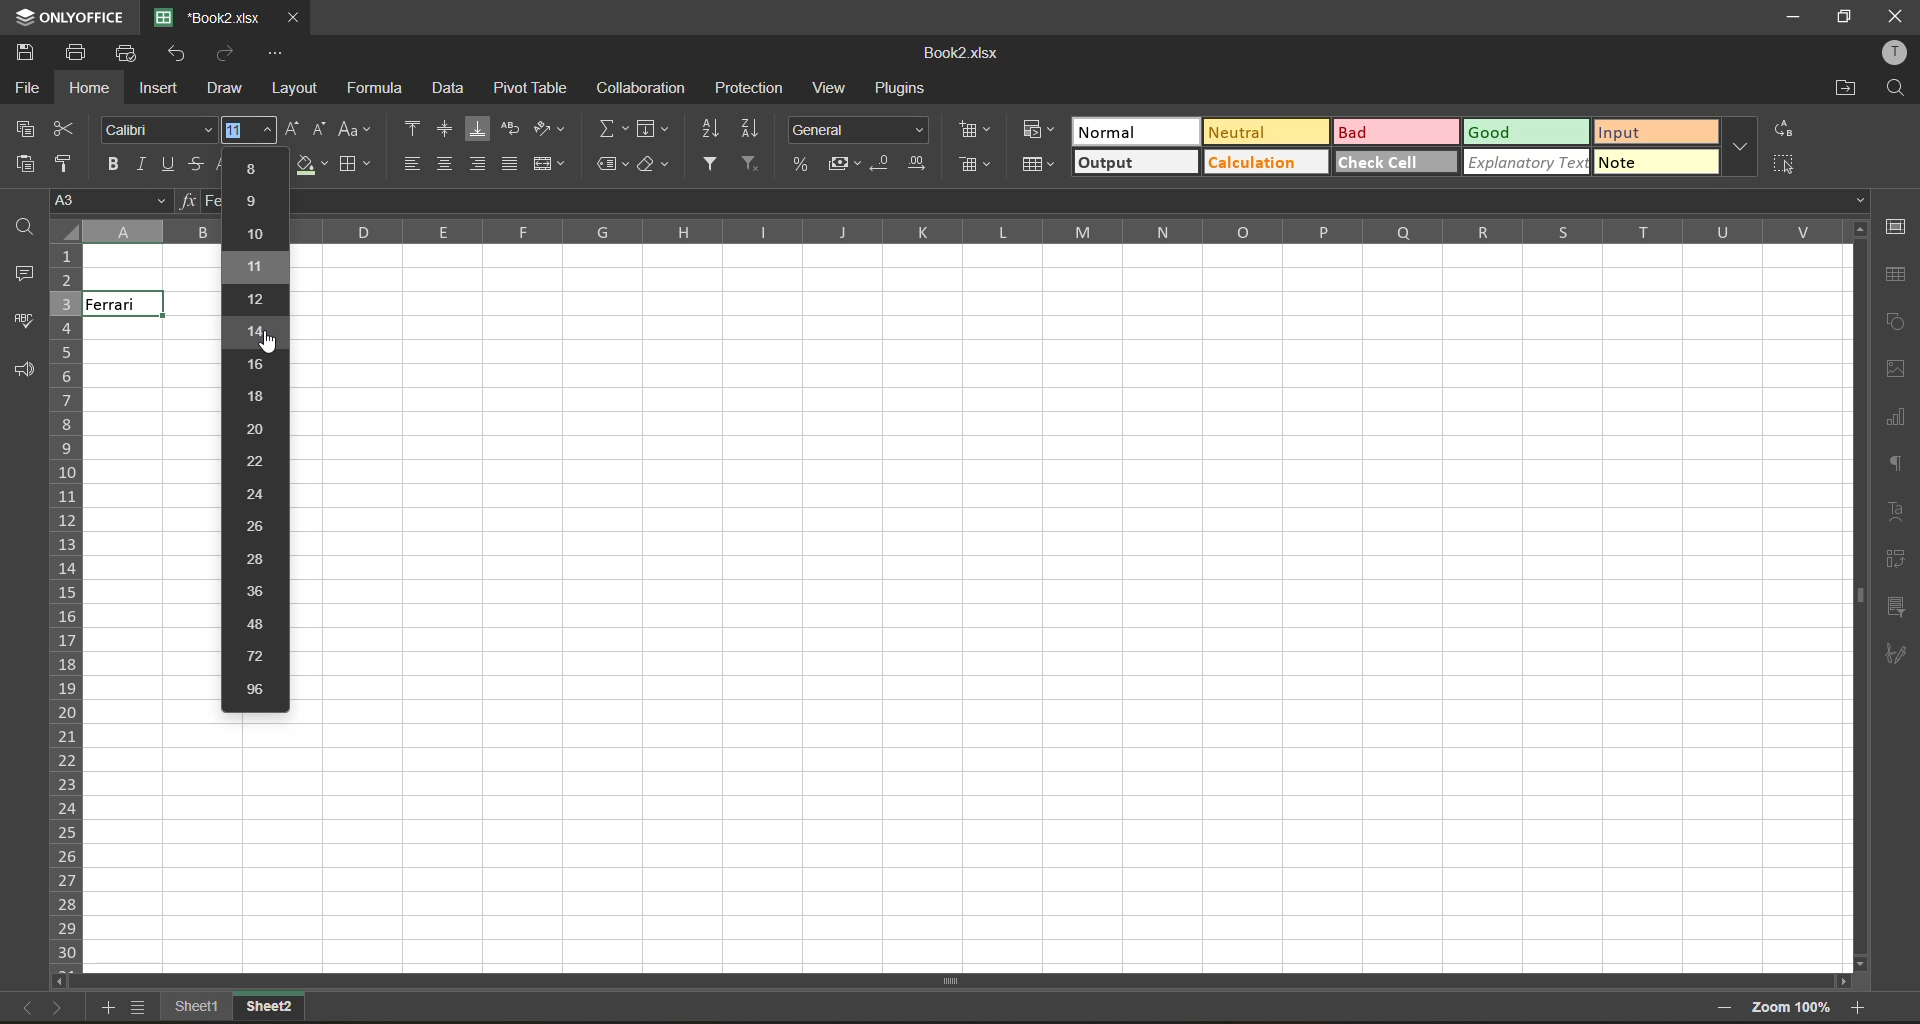 Image resolution: width=1920 pixels, height=1024 pixels. What do you see at coordinates (1900, 13) in the screenshot?
I see `close` at bounding box center [1900, 13].